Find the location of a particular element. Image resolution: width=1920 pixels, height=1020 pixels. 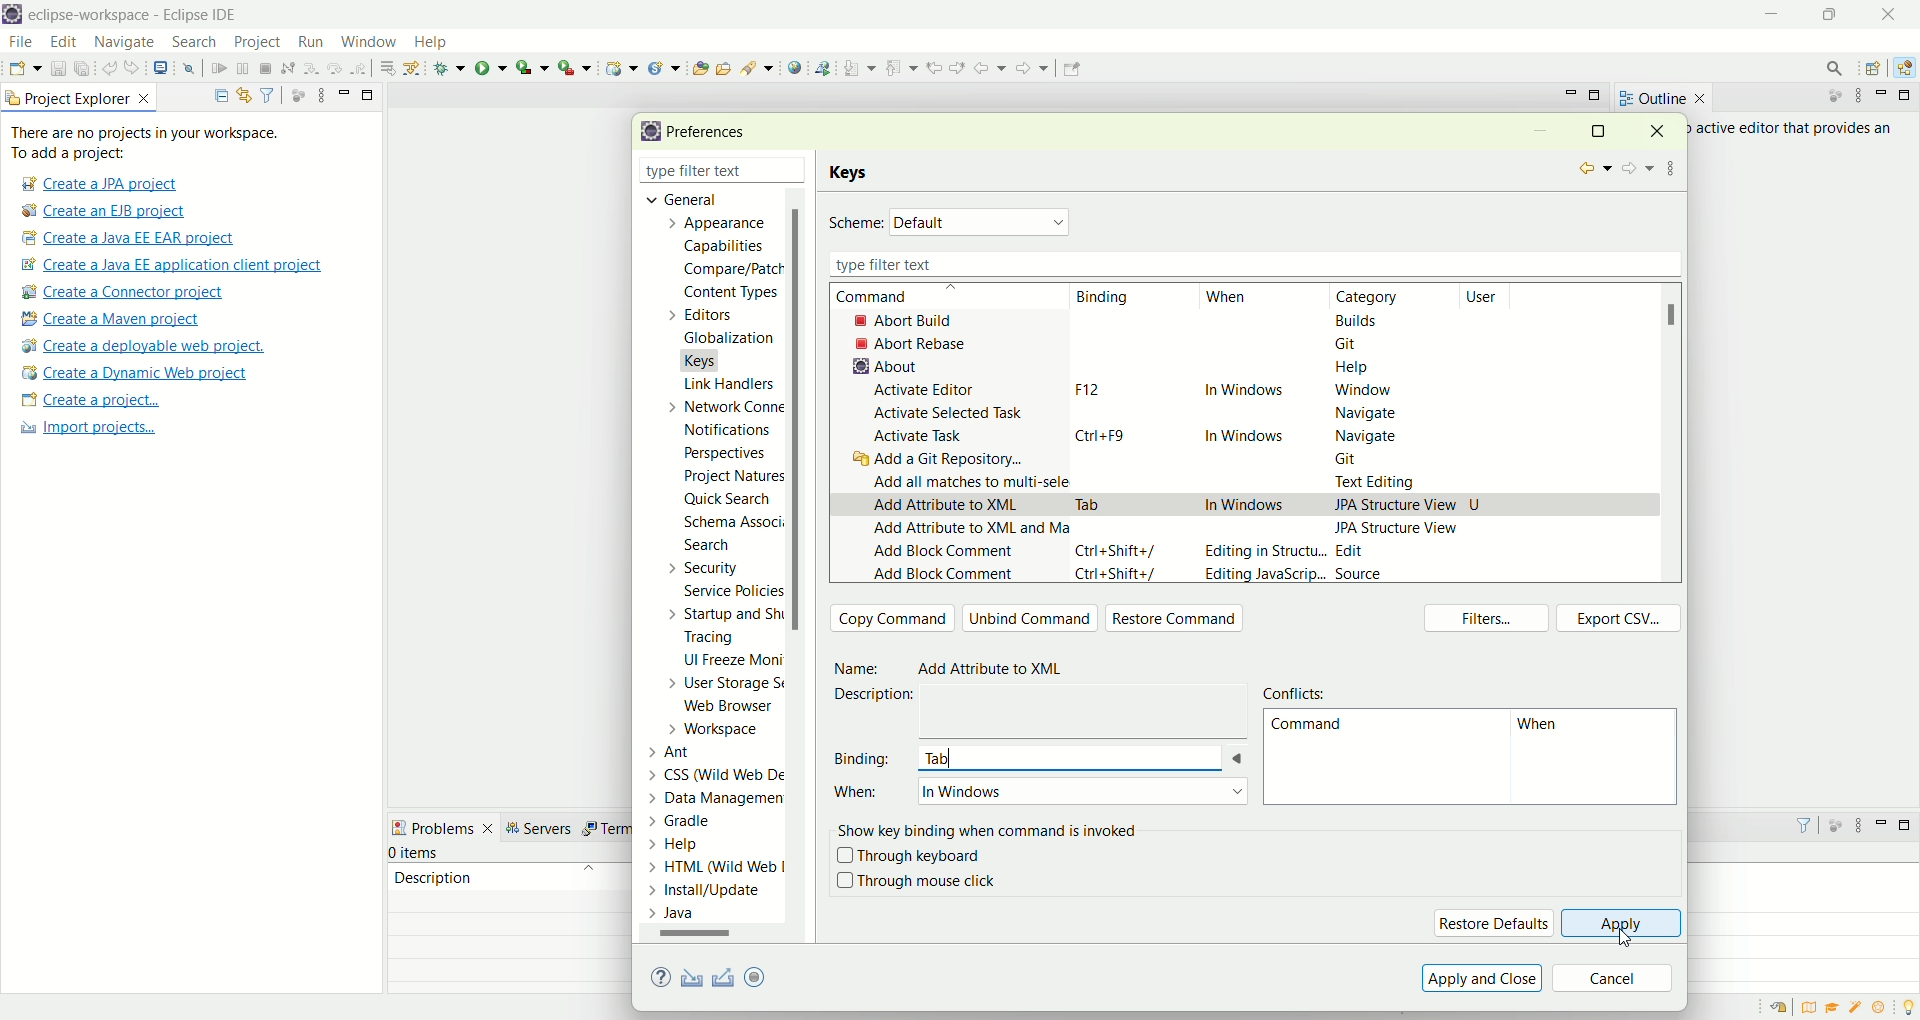

add block comment is located at coordinates (943, 575).